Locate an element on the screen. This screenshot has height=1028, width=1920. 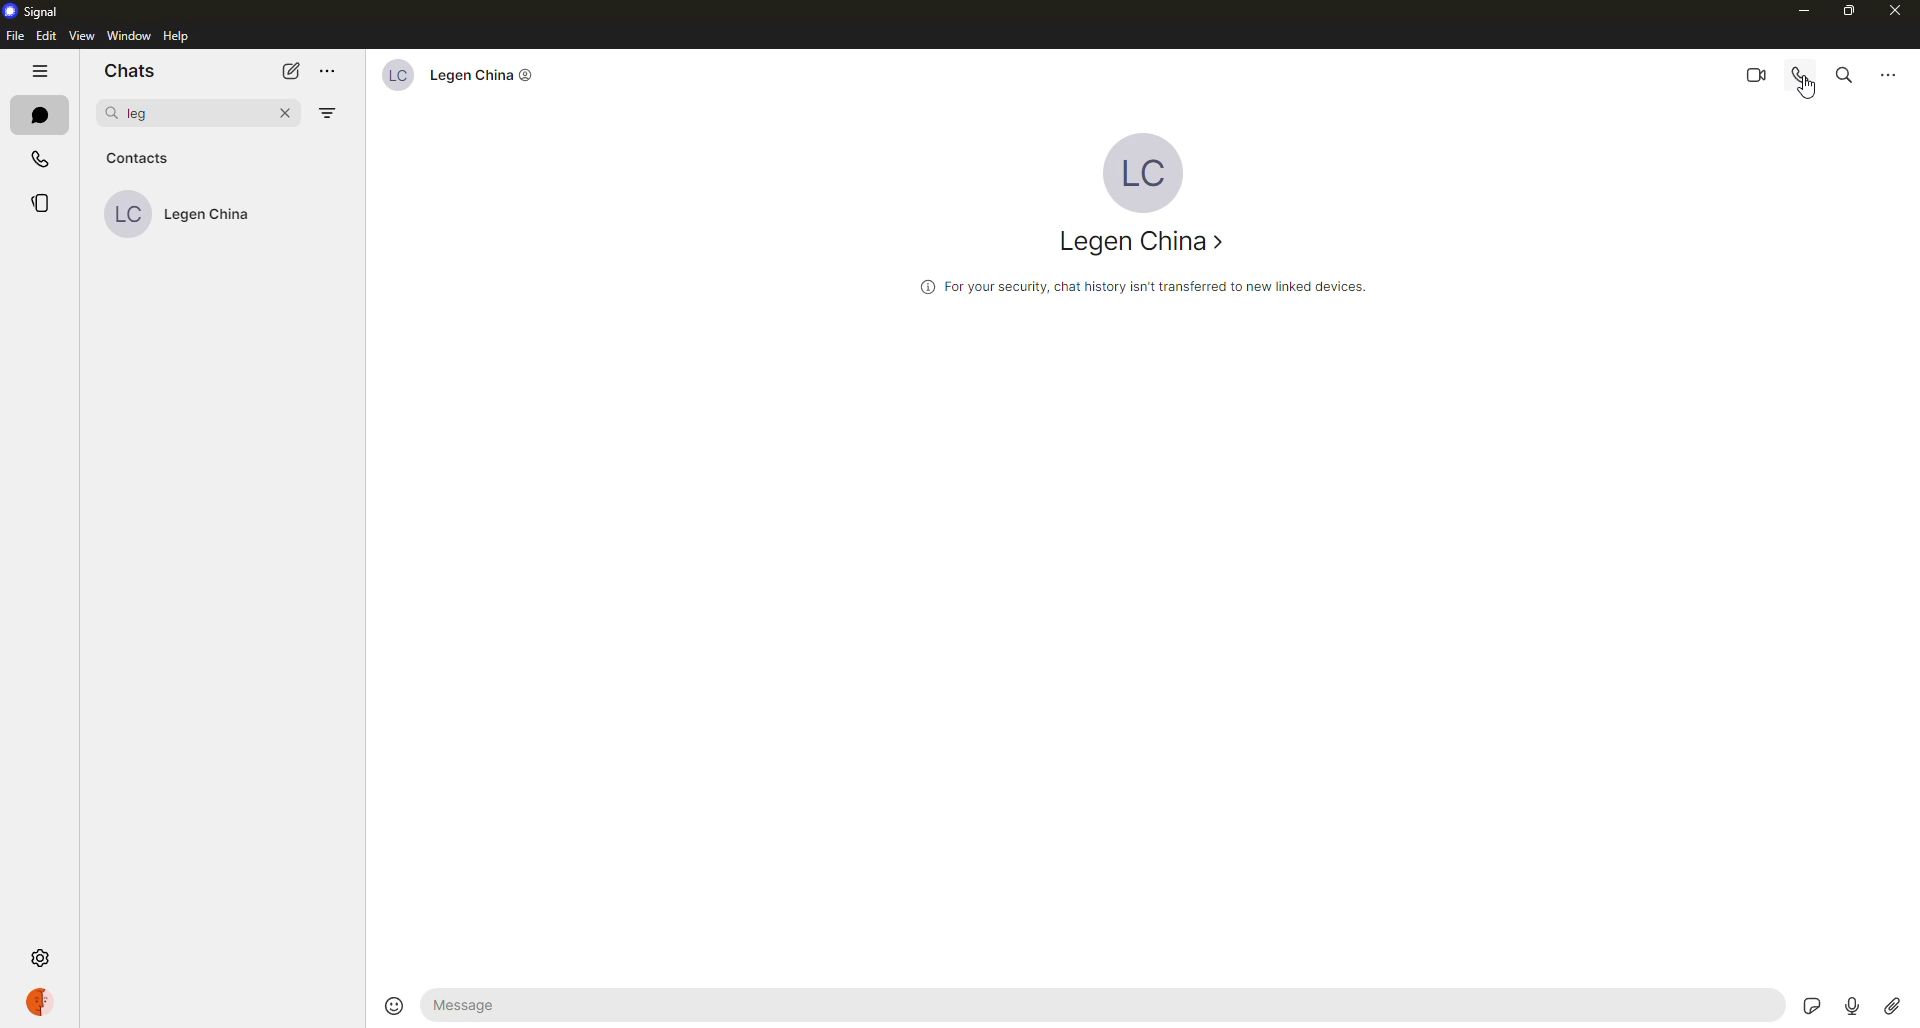
edit is located at coordinates (47, 36).